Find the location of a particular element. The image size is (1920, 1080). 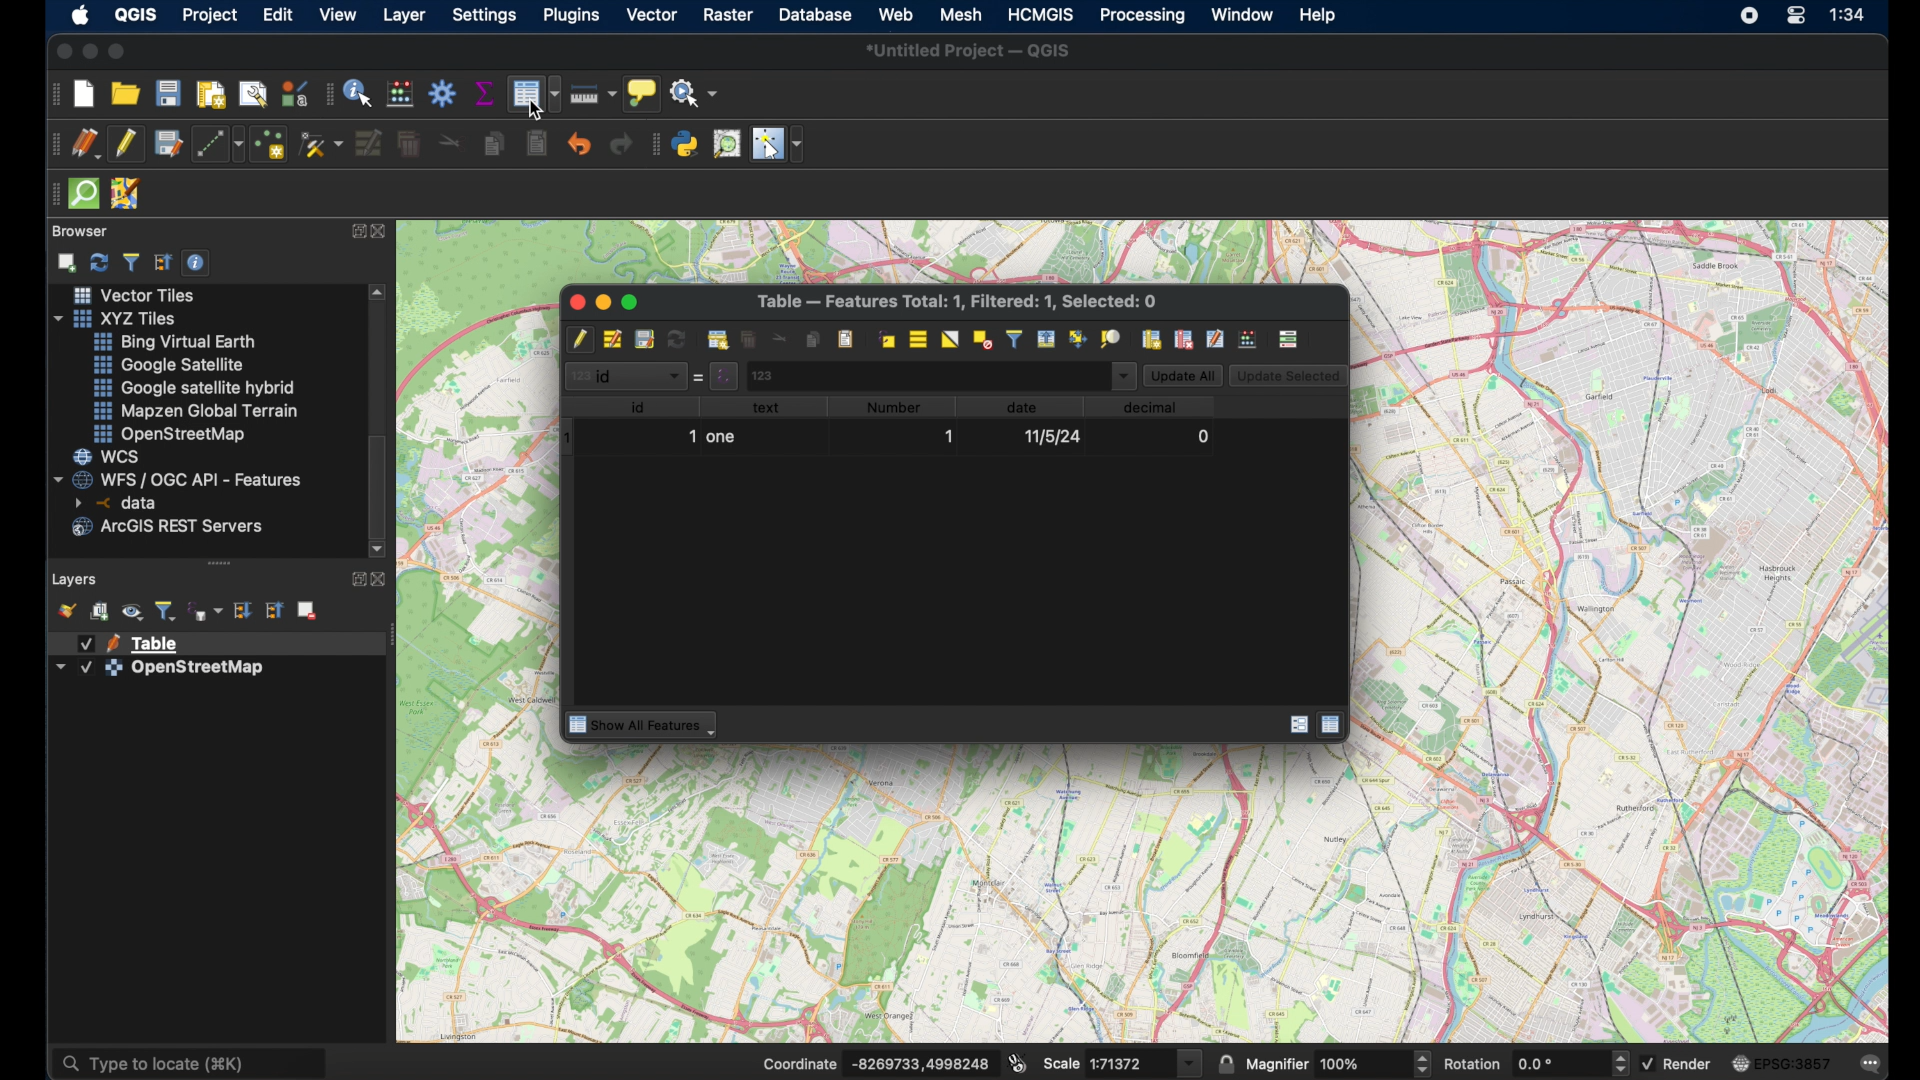

close is located at coordinates (574, 300).